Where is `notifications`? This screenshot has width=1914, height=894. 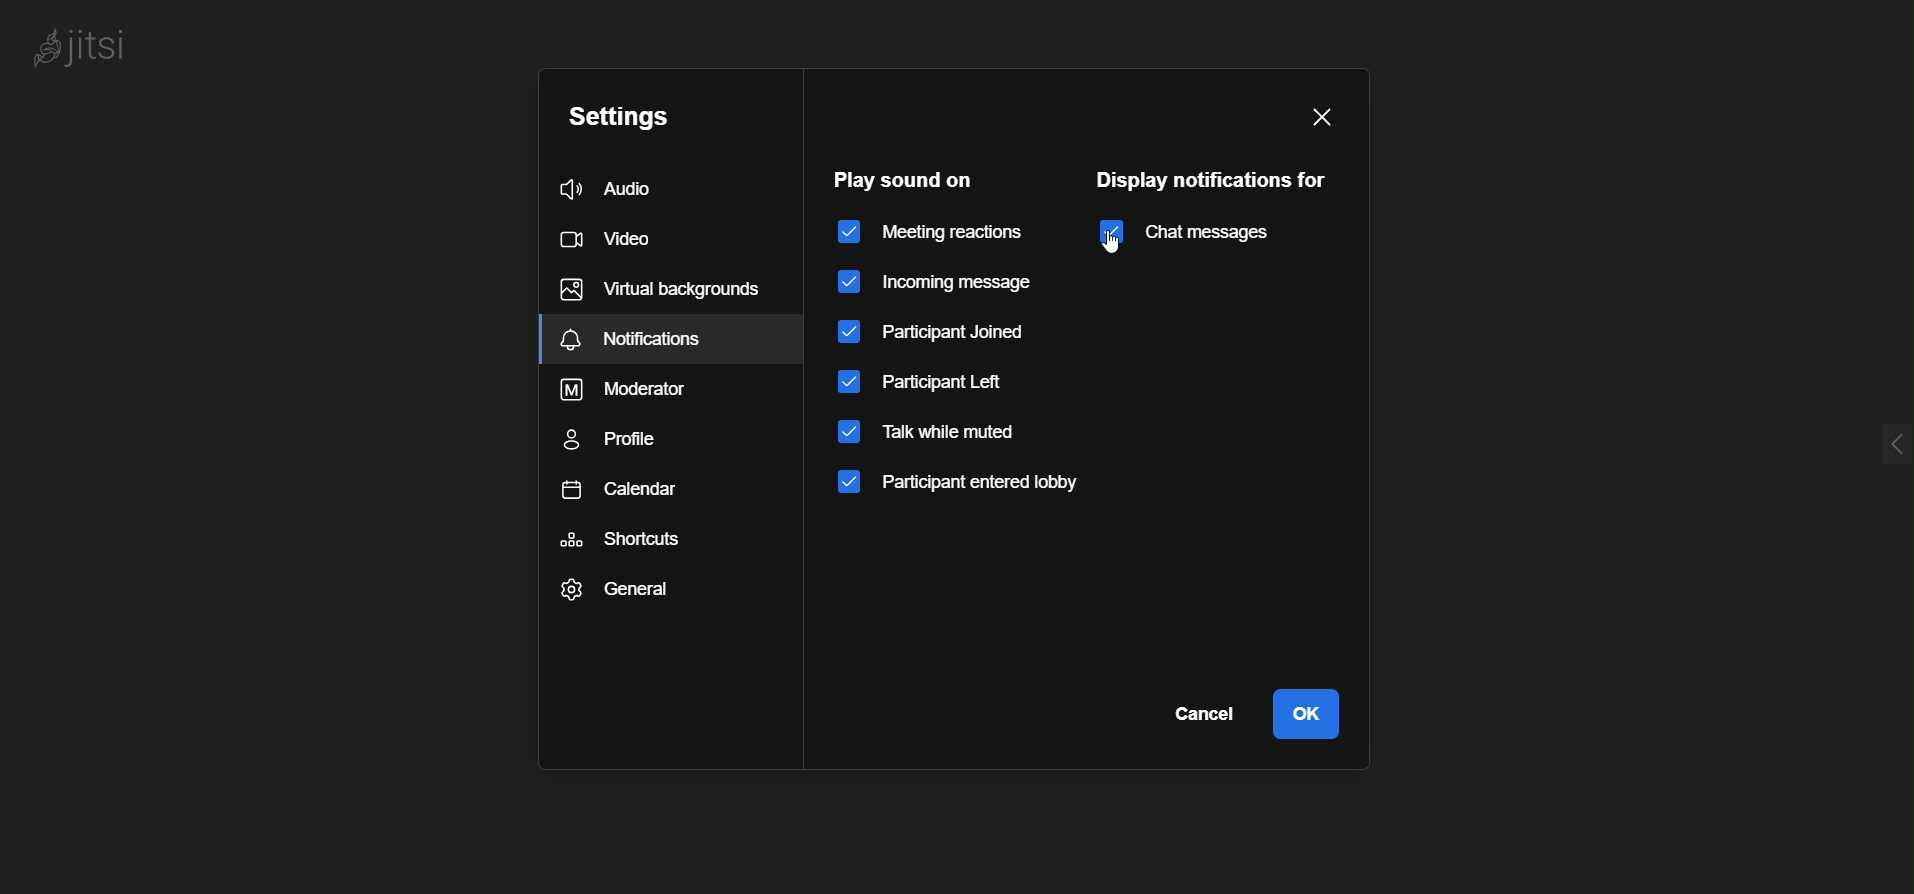 notifications is located at coordinates (675, 337).